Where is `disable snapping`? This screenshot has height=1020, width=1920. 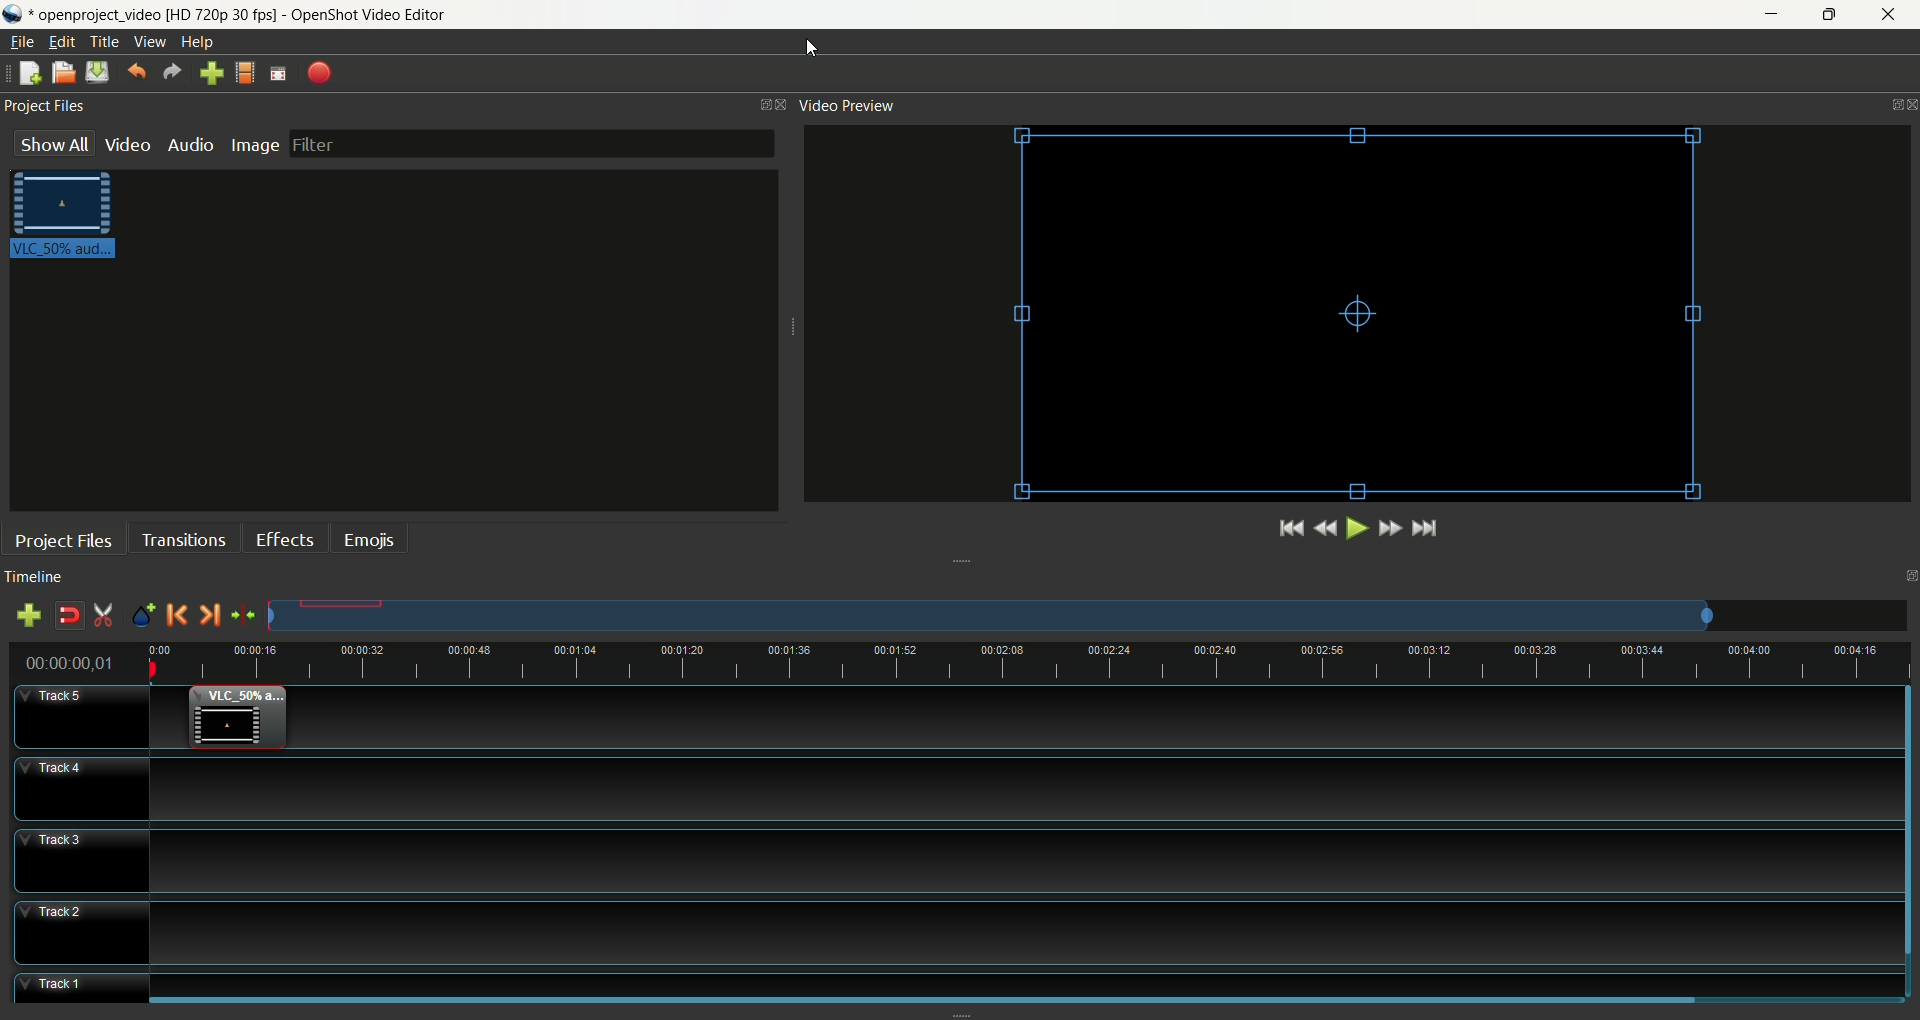
disable snapping is located at coordinates (68, 616).